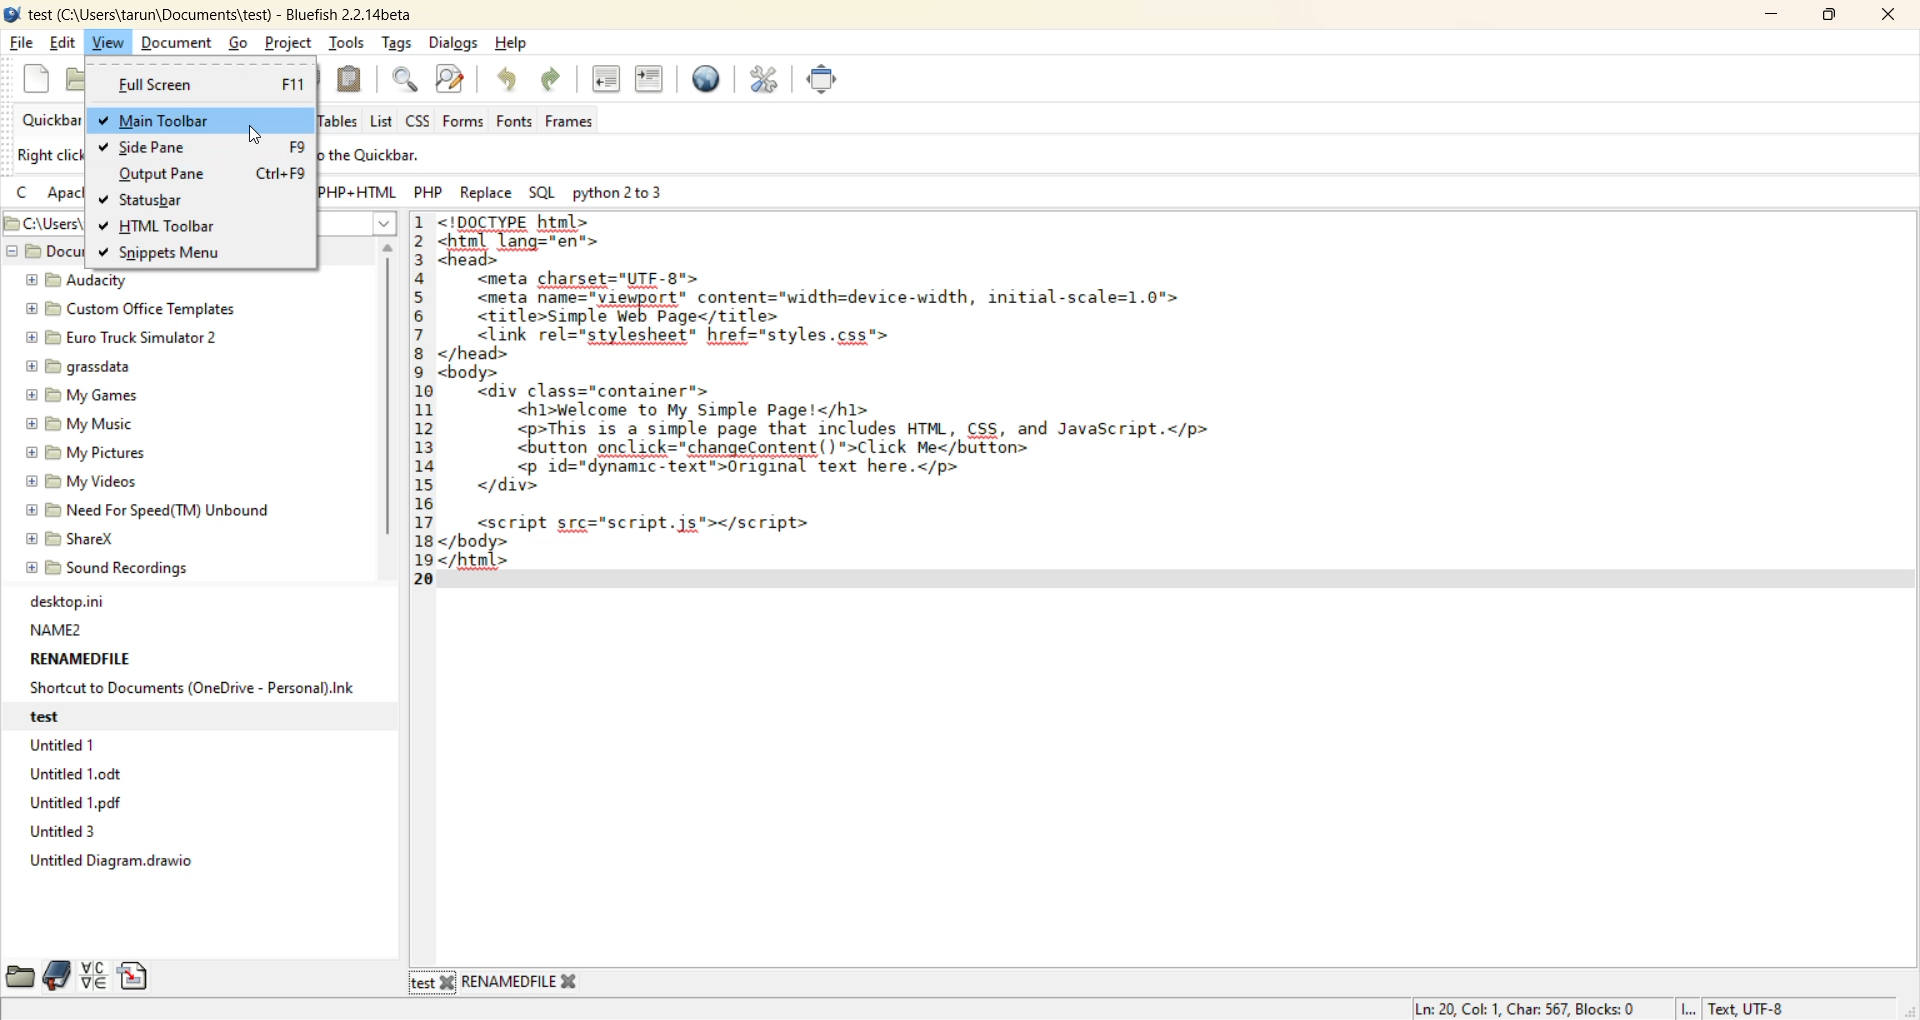 This screenshot has width=1920, height=1020. What do you see at coordinates (207, 85) in the screenshot?
I see `fullscreen` at bounding box center [207, 85].